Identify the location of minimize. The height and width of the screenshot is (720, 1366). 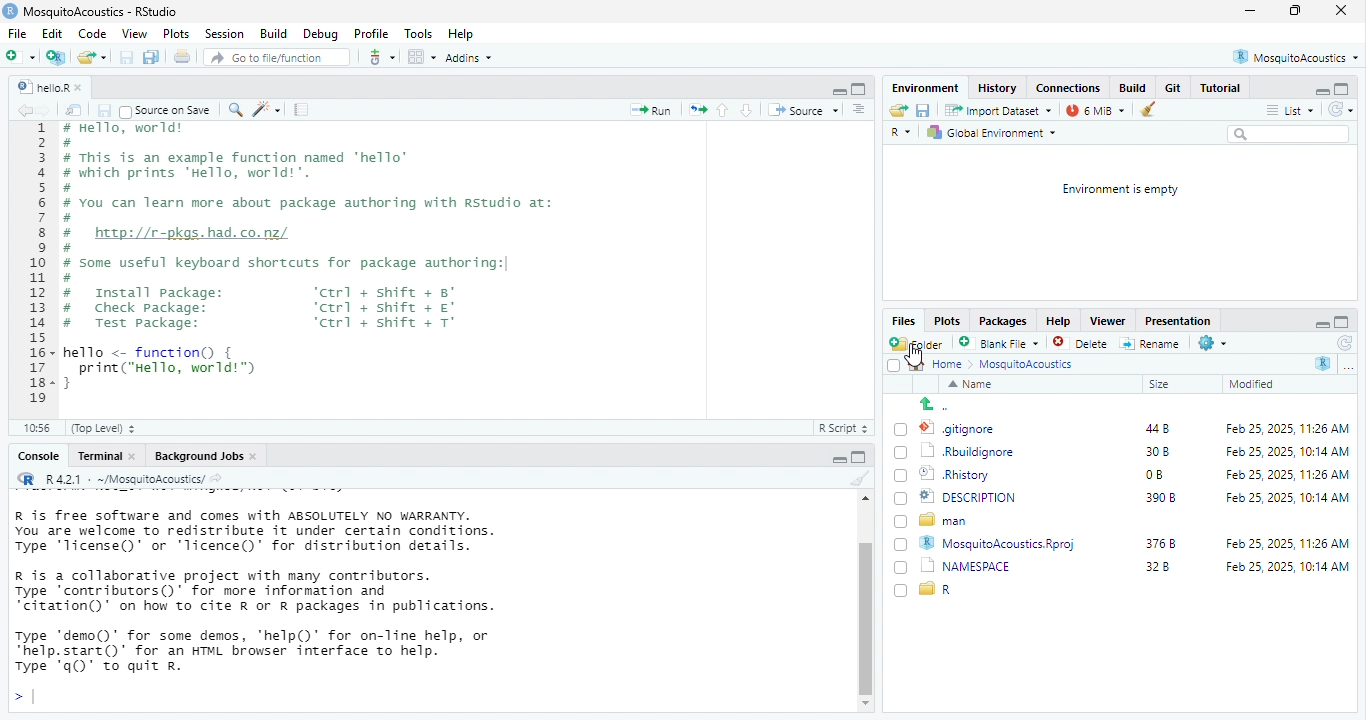
(1250, 12).